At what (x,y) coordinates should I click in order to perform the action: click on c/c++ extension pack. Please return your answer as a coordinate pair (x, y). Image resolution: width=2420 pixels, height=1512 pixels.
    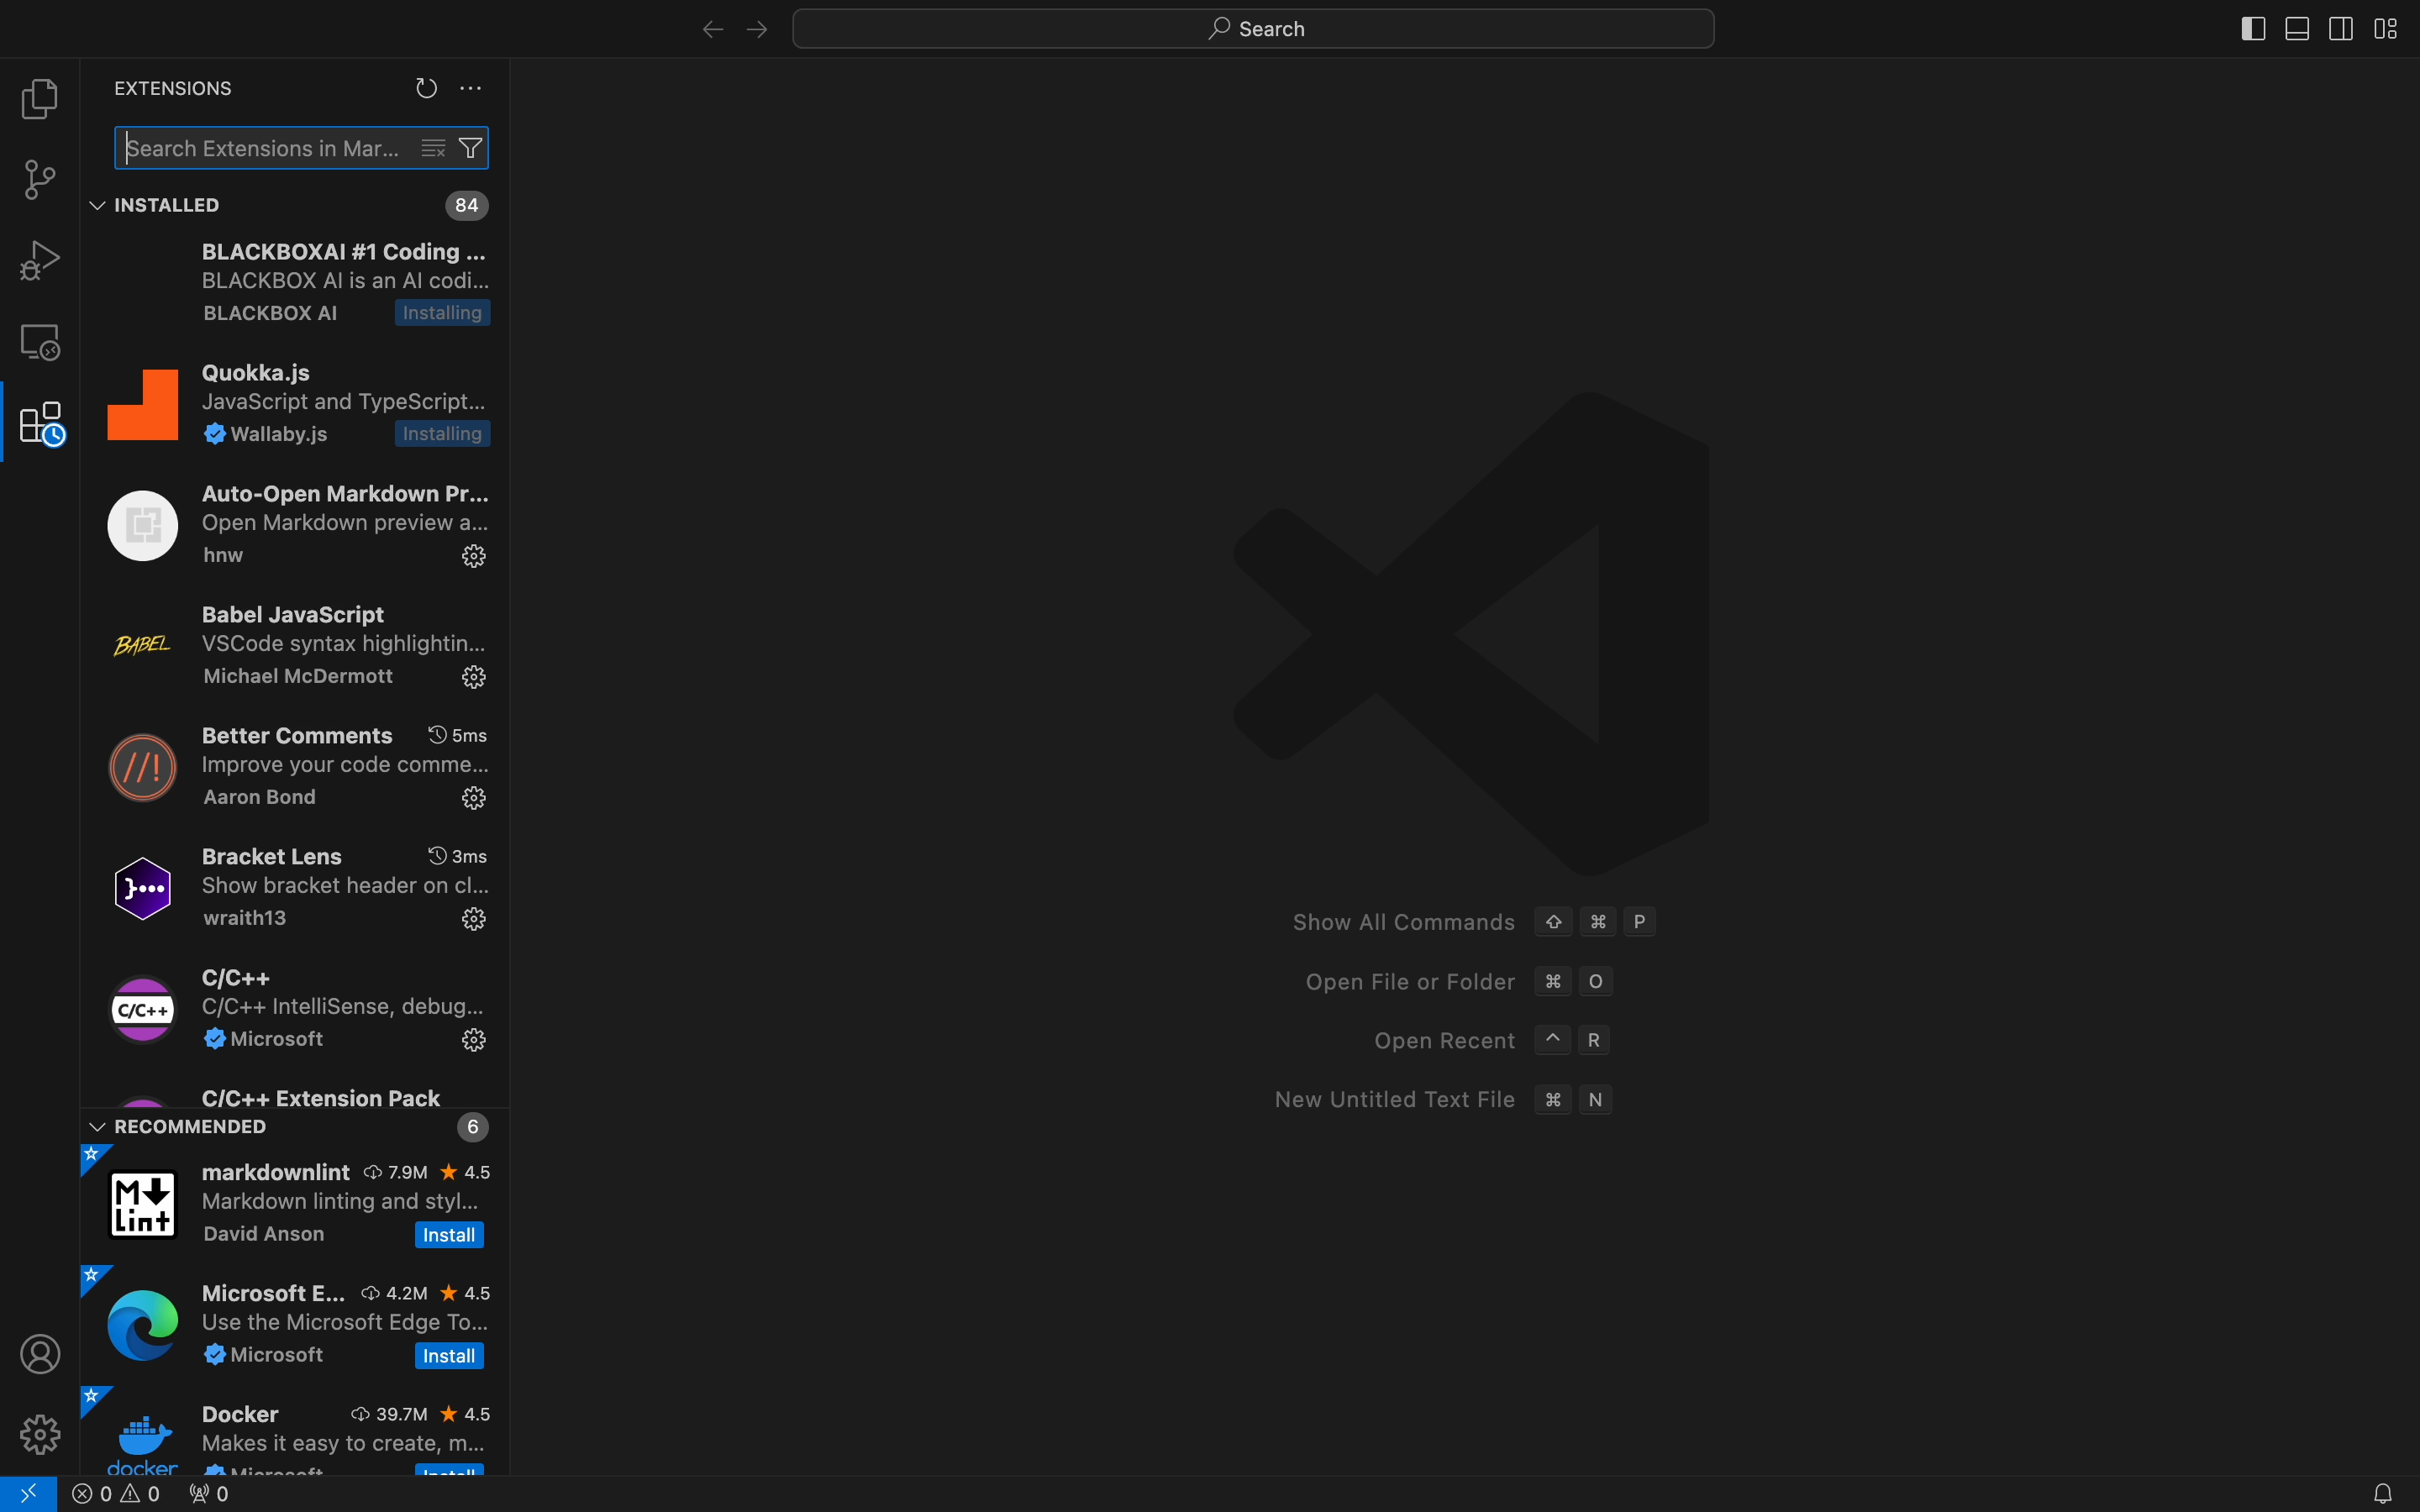
    Looking at the image, I should click on (294, 1111).